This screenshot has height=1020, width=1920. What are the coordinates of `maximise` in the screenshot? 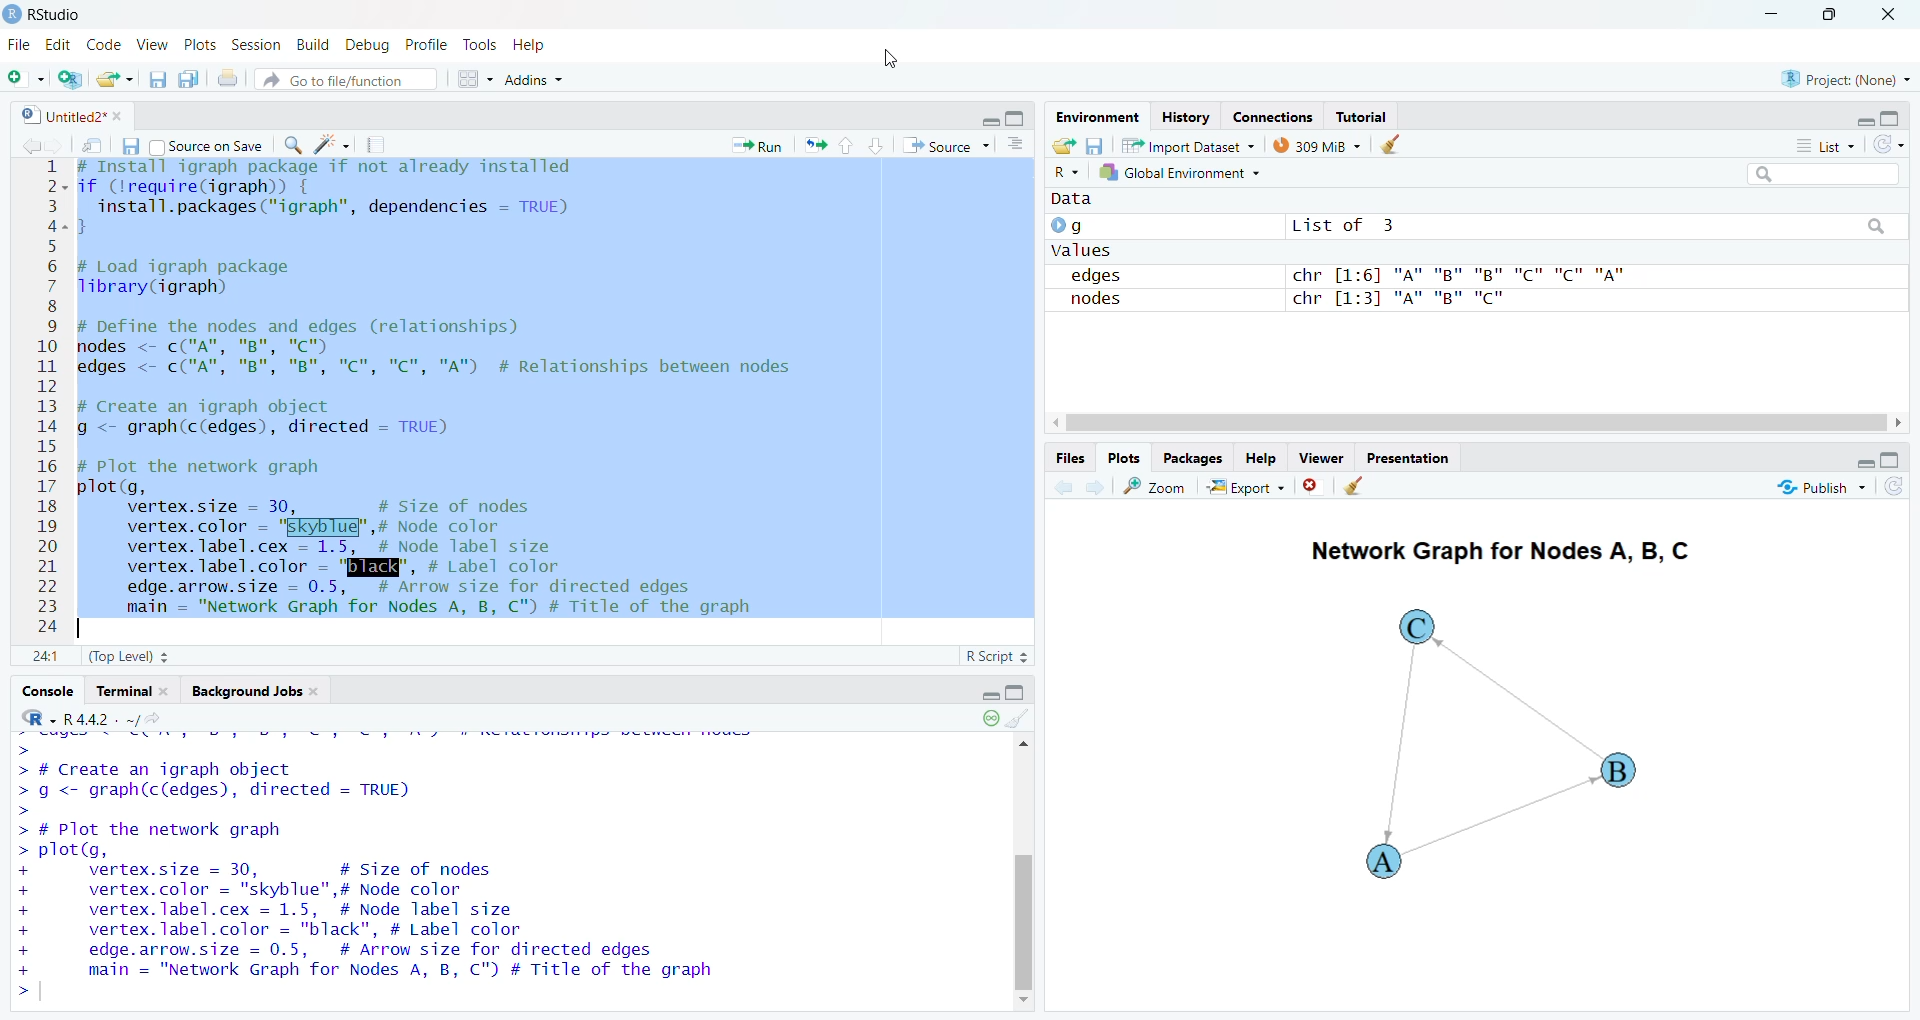 It's located at (1022, 694).